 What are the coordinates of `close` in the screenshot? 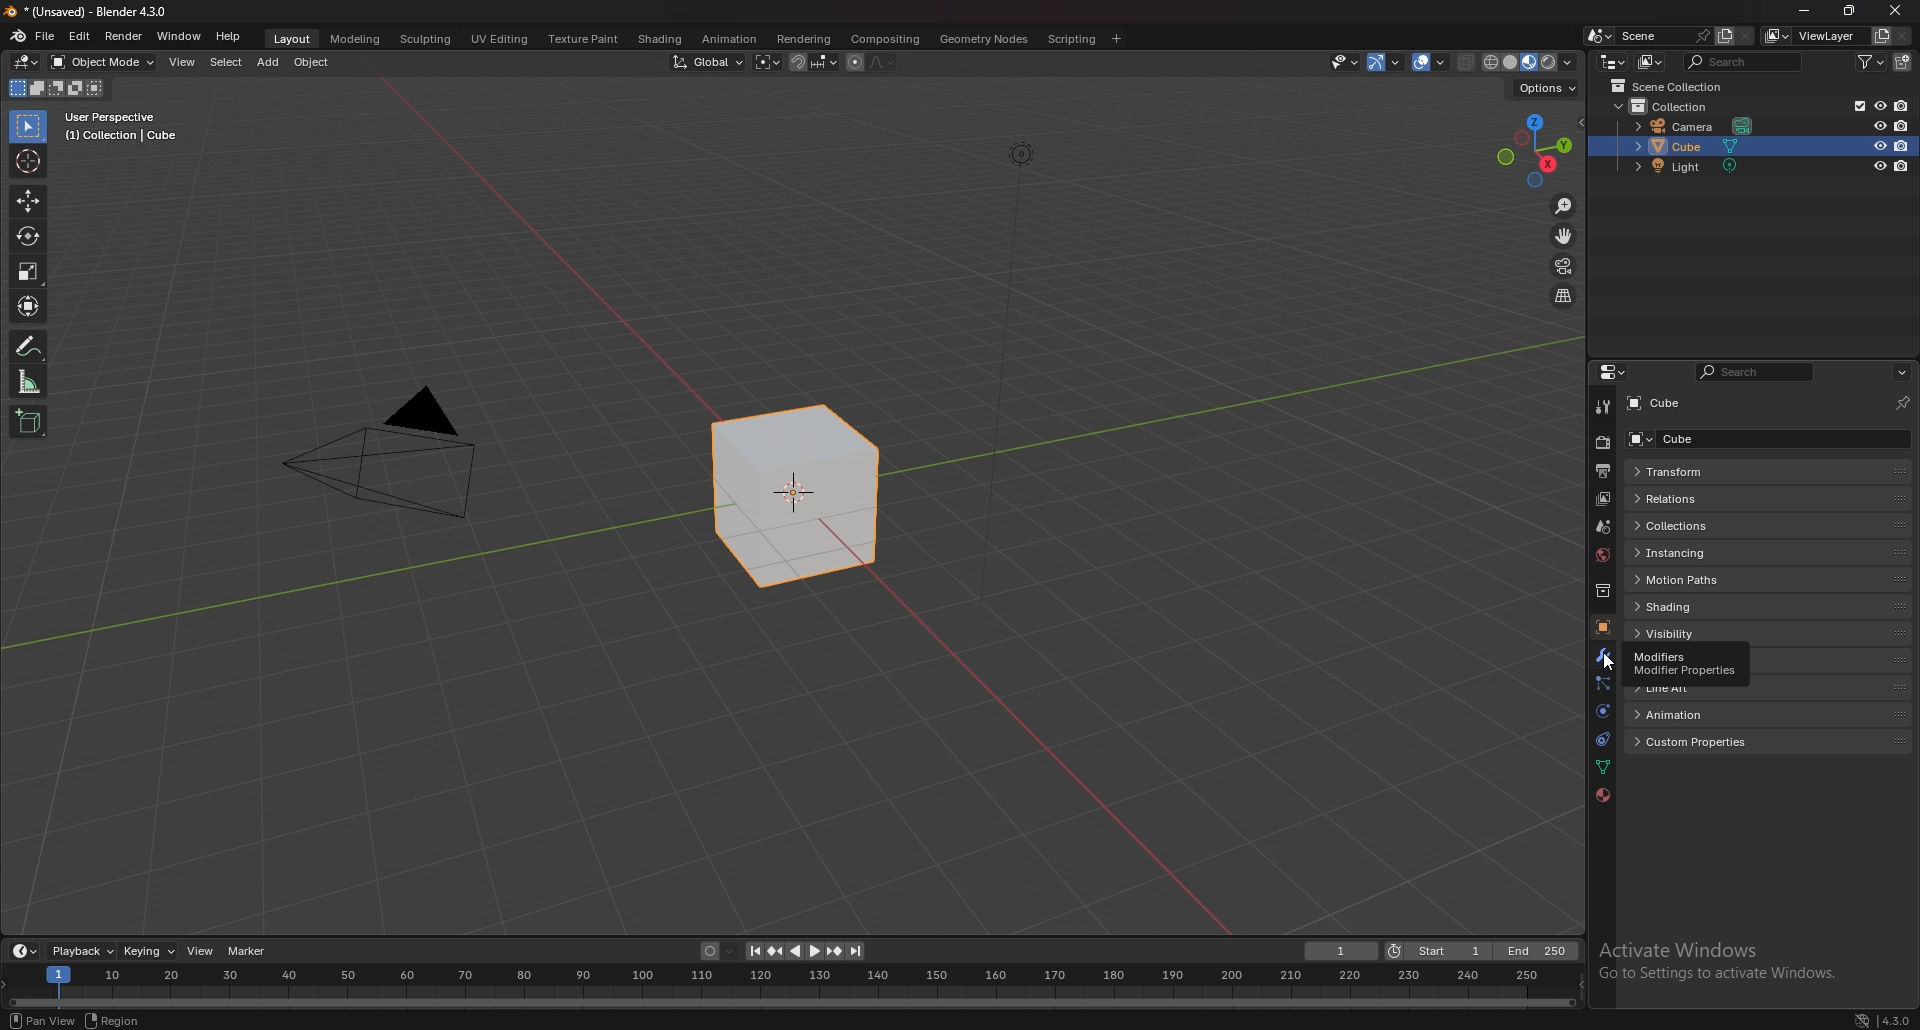 It's located at (1894, 11).